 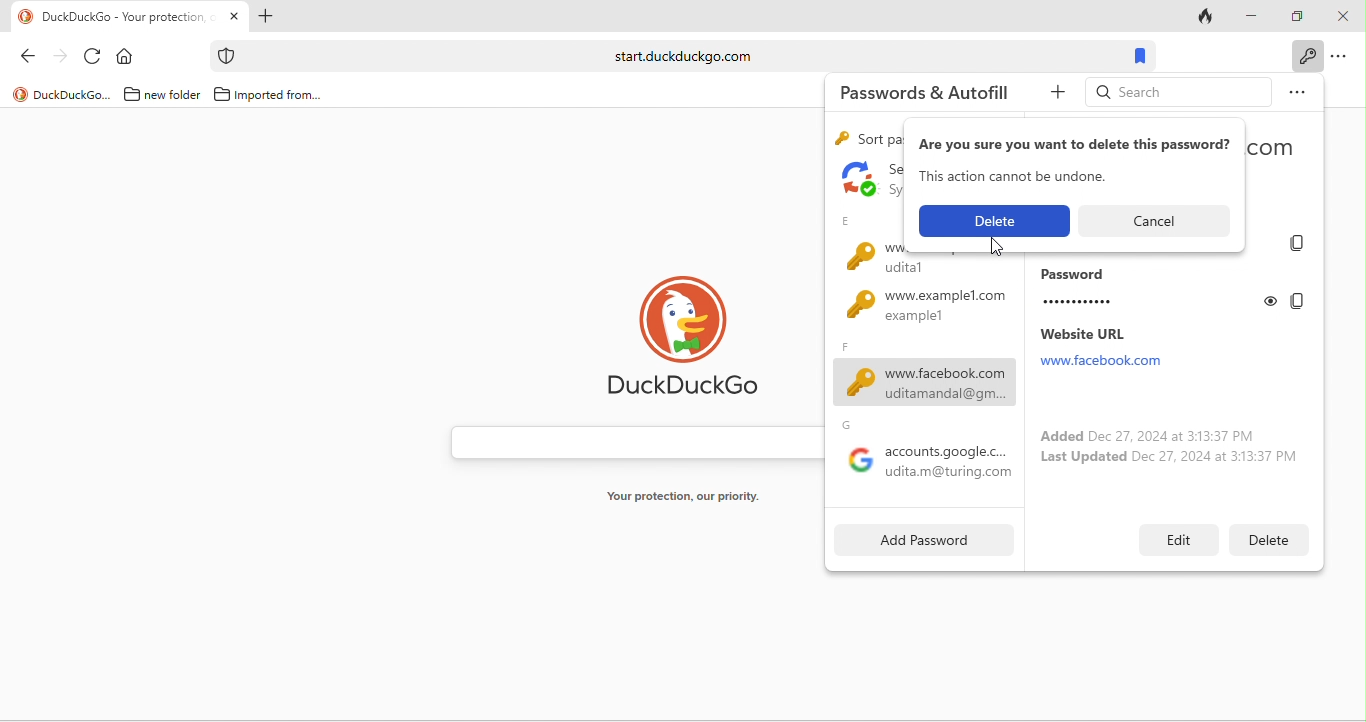 What do you see at coordinates (159, 95) in the screenshot?
I see `new folder` at bounding box center [159, 95].